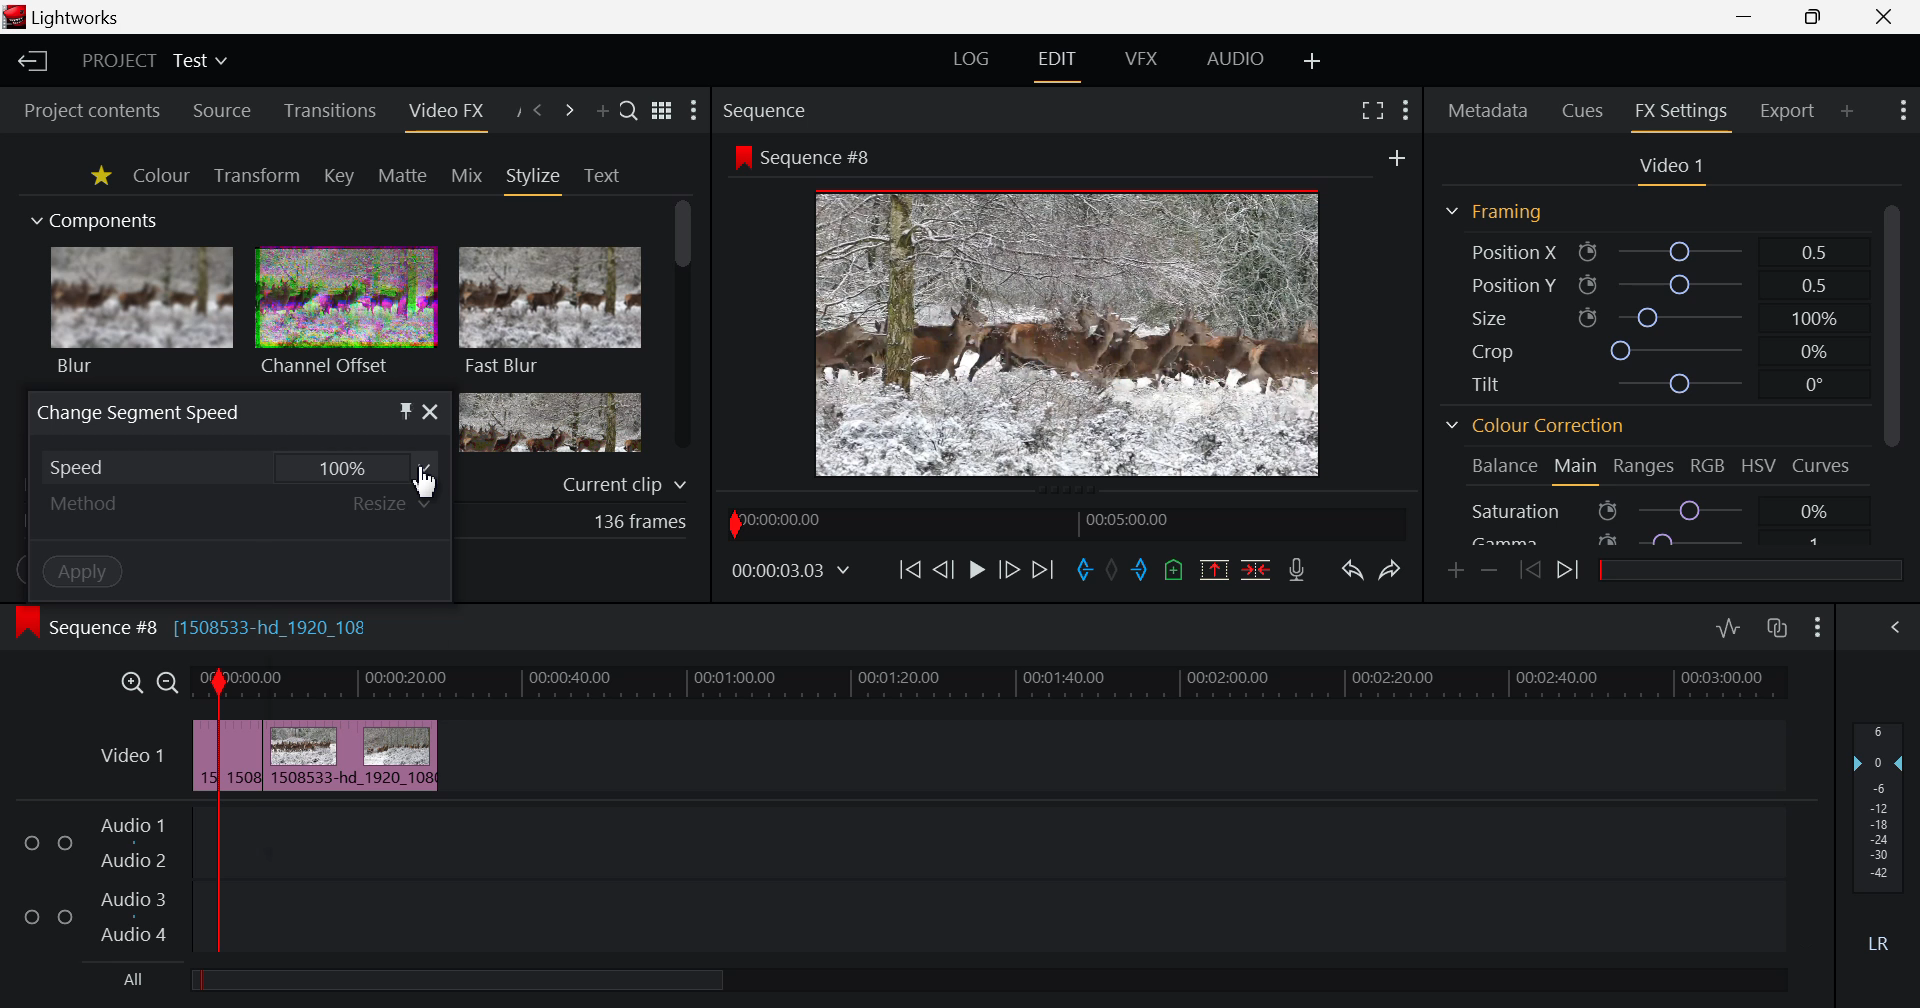 The image size is (1920, 1008). I want to click on Text, so click(602, 176).